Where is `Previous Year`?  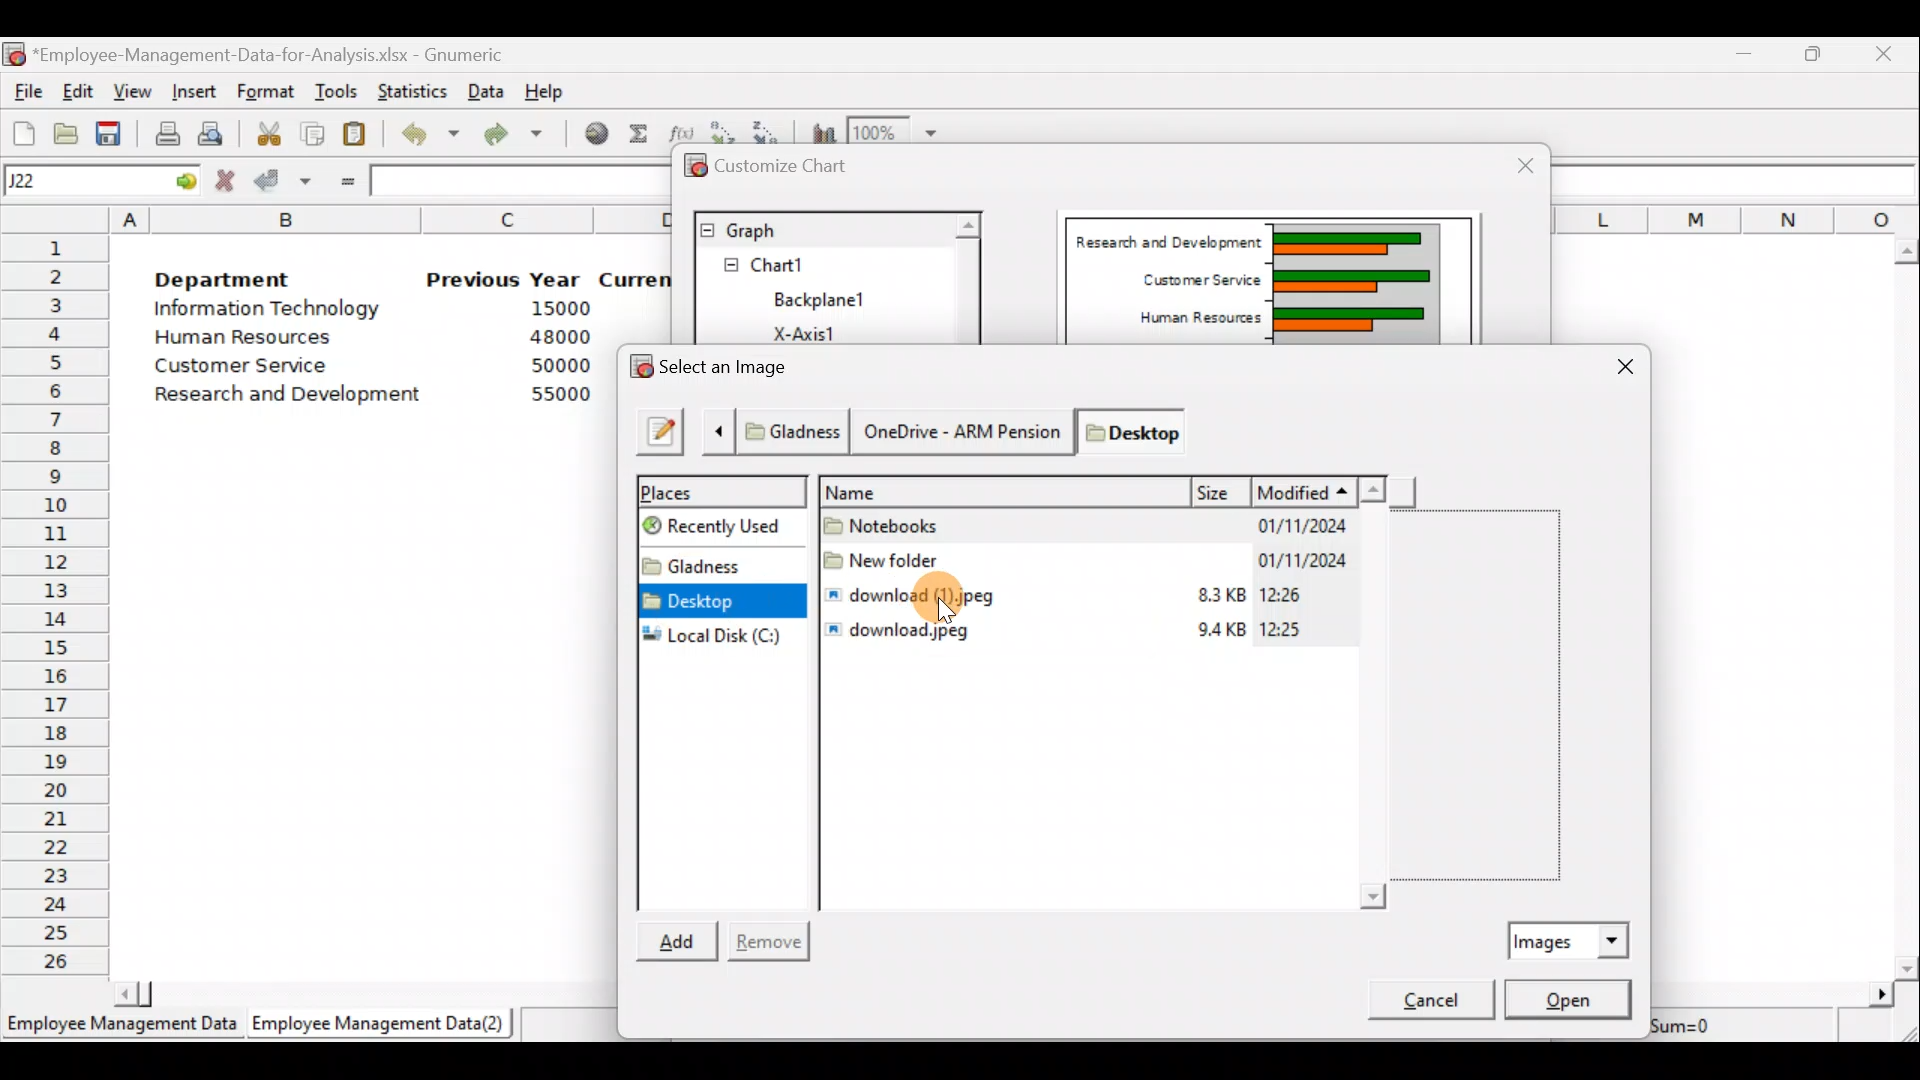 Previous Year is located at coordinates (505, 278).